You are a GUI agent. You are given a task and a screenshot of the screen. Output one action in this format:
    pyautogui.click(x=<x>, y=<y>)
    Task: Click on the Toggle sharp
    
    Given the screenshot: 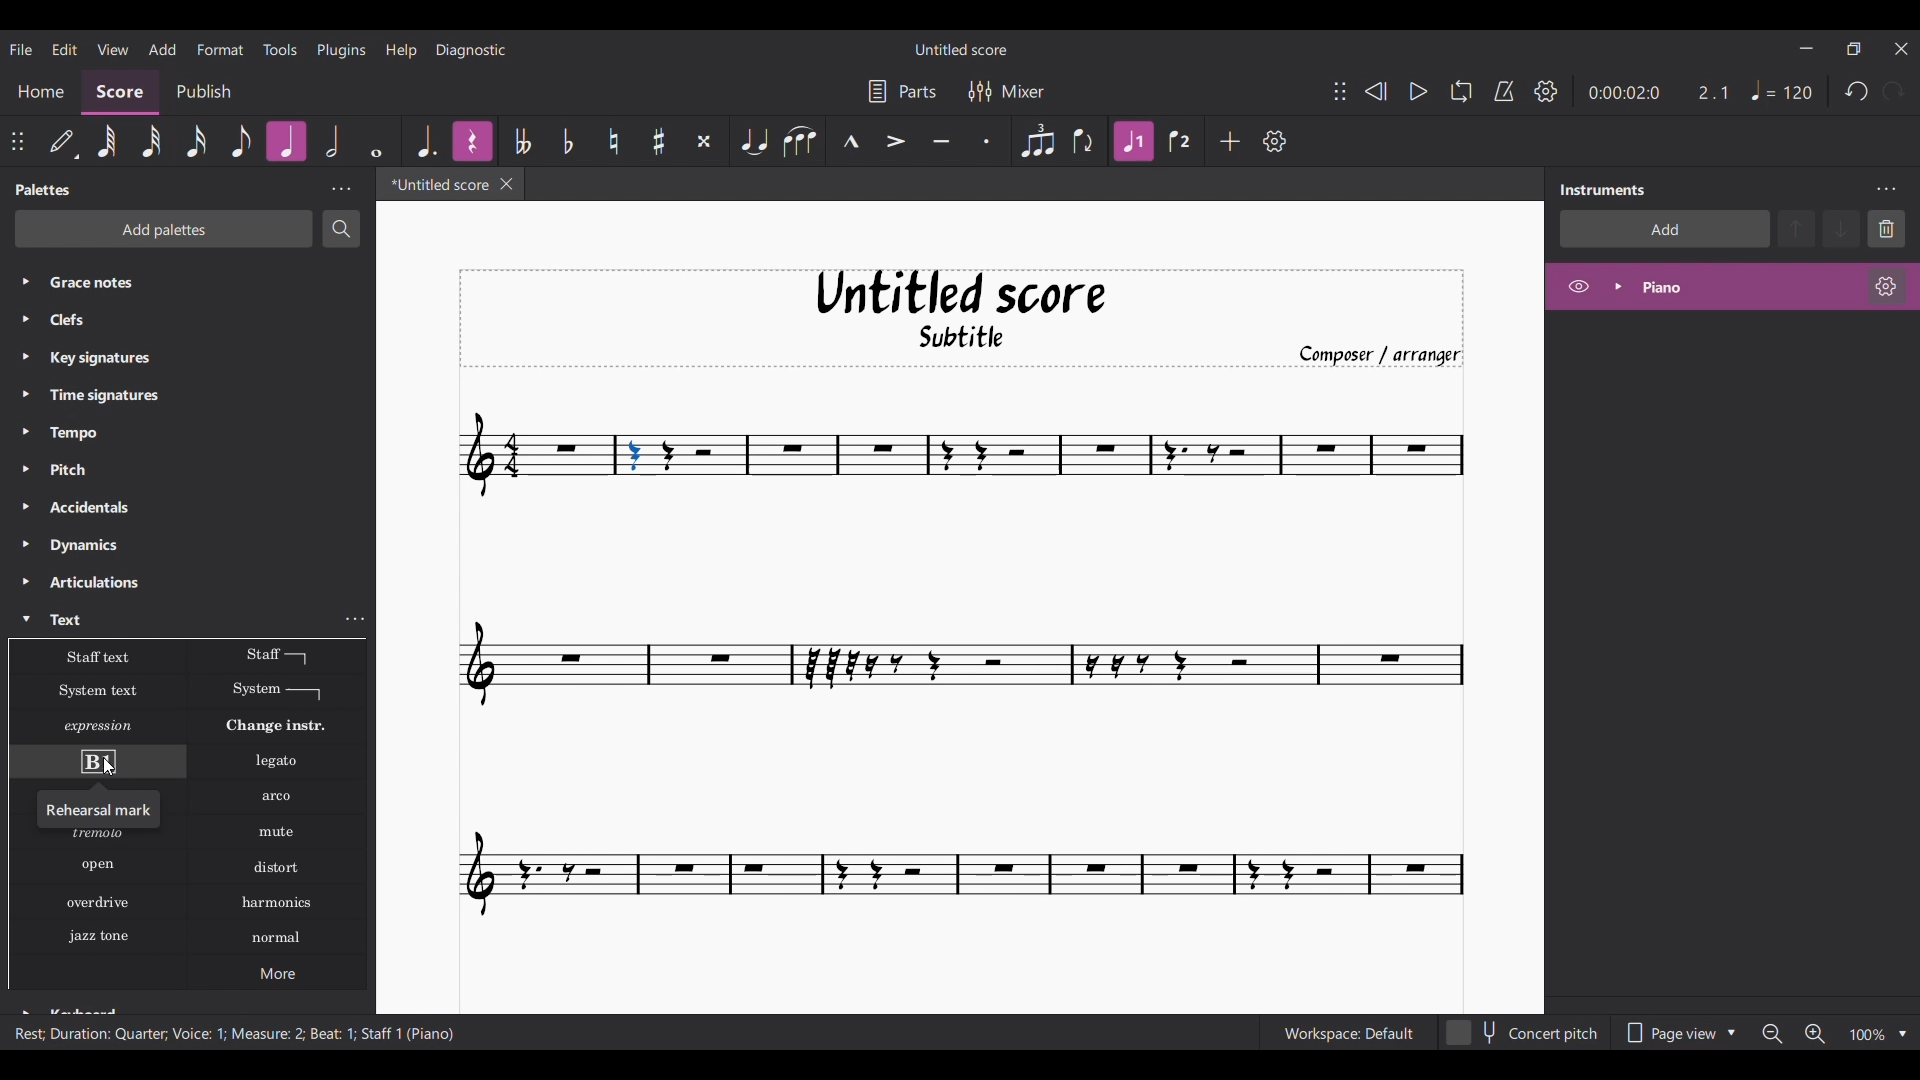 What is the action you would take?
    pyautogui.click(x=659, y=141)
    